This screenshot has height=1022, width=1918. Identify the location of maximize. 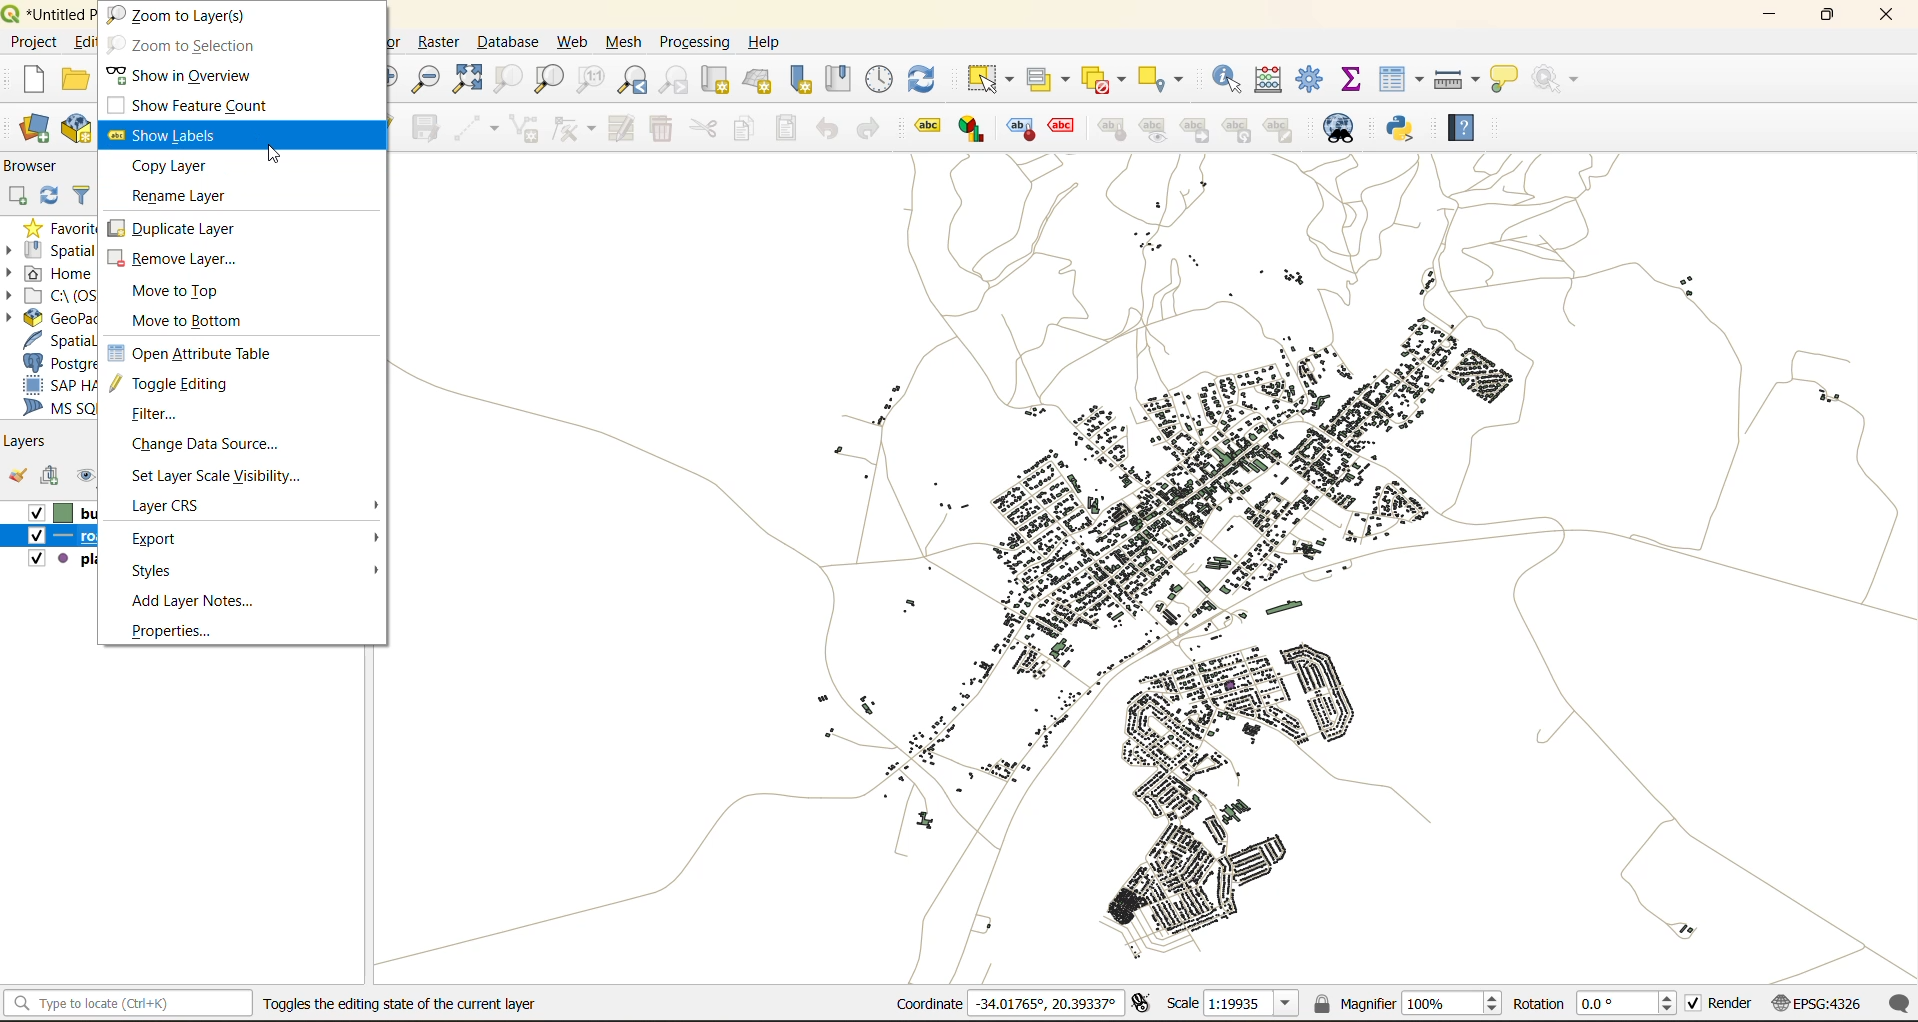
(1827, 17).